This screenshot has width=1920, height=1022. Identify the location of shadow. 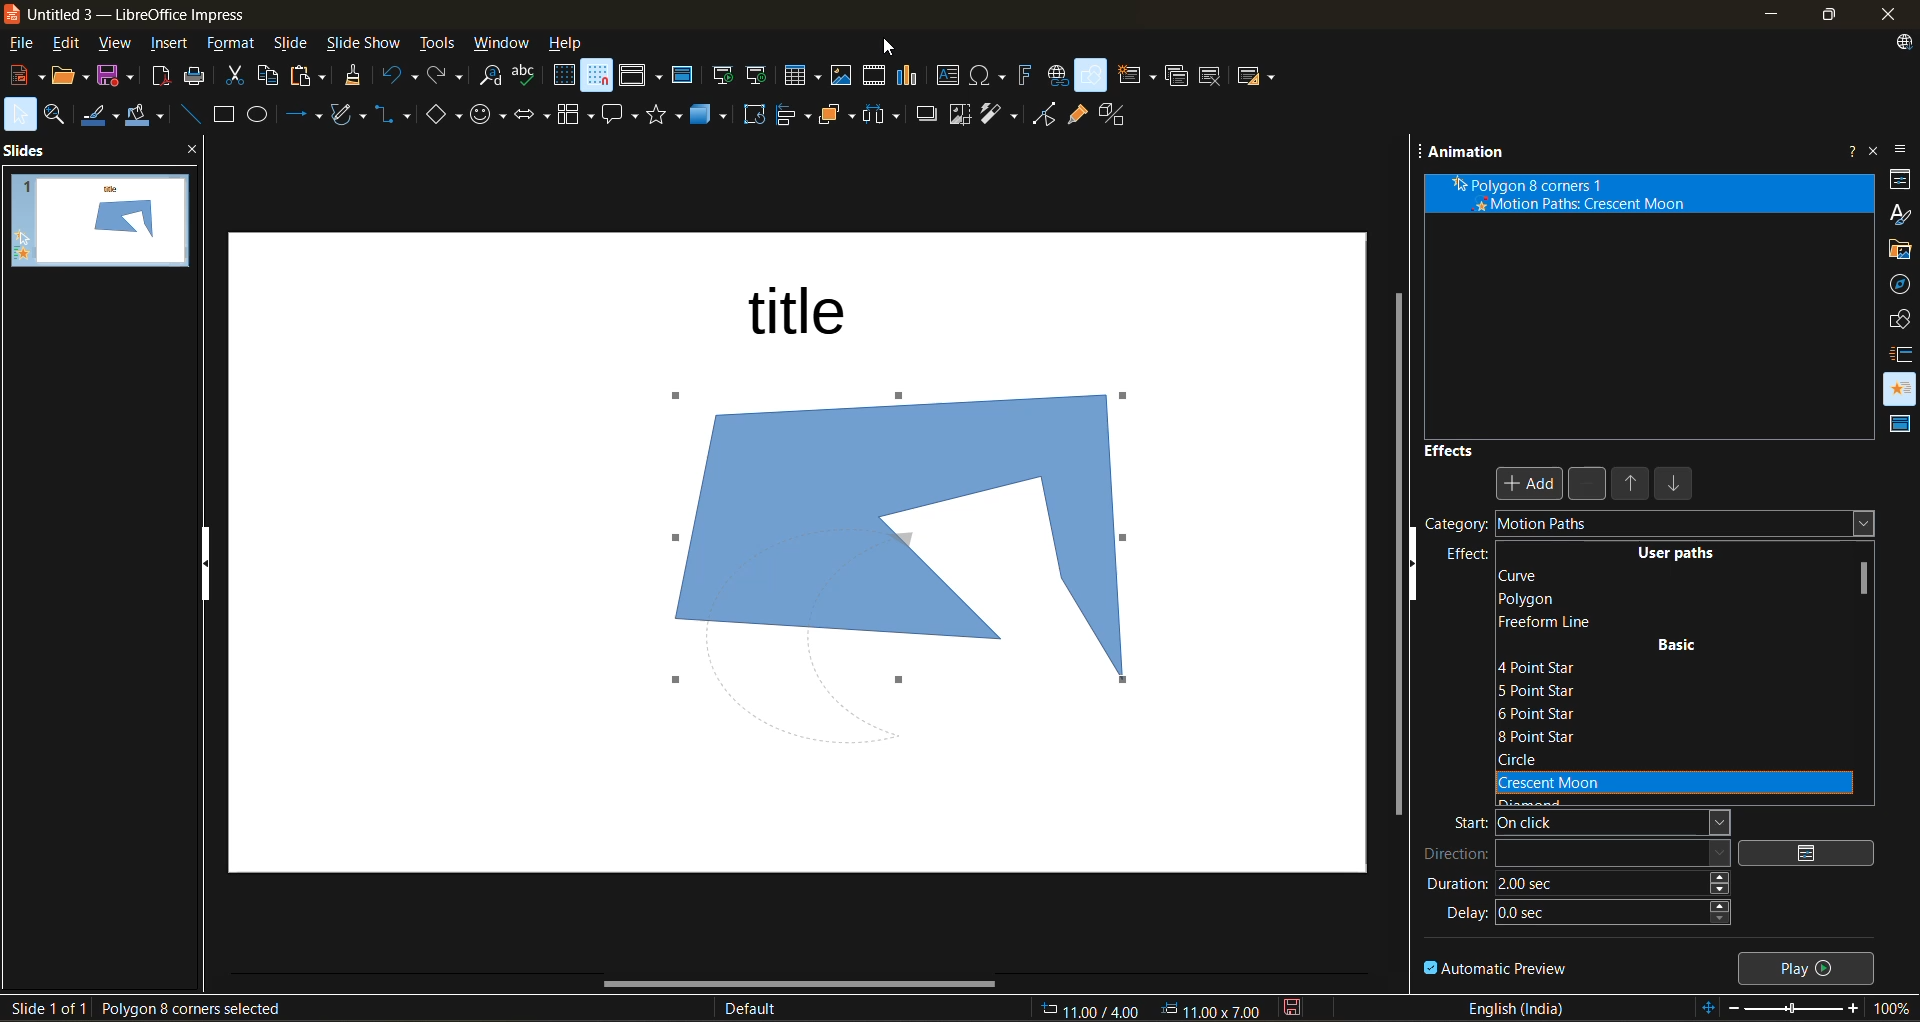
(928, 114).